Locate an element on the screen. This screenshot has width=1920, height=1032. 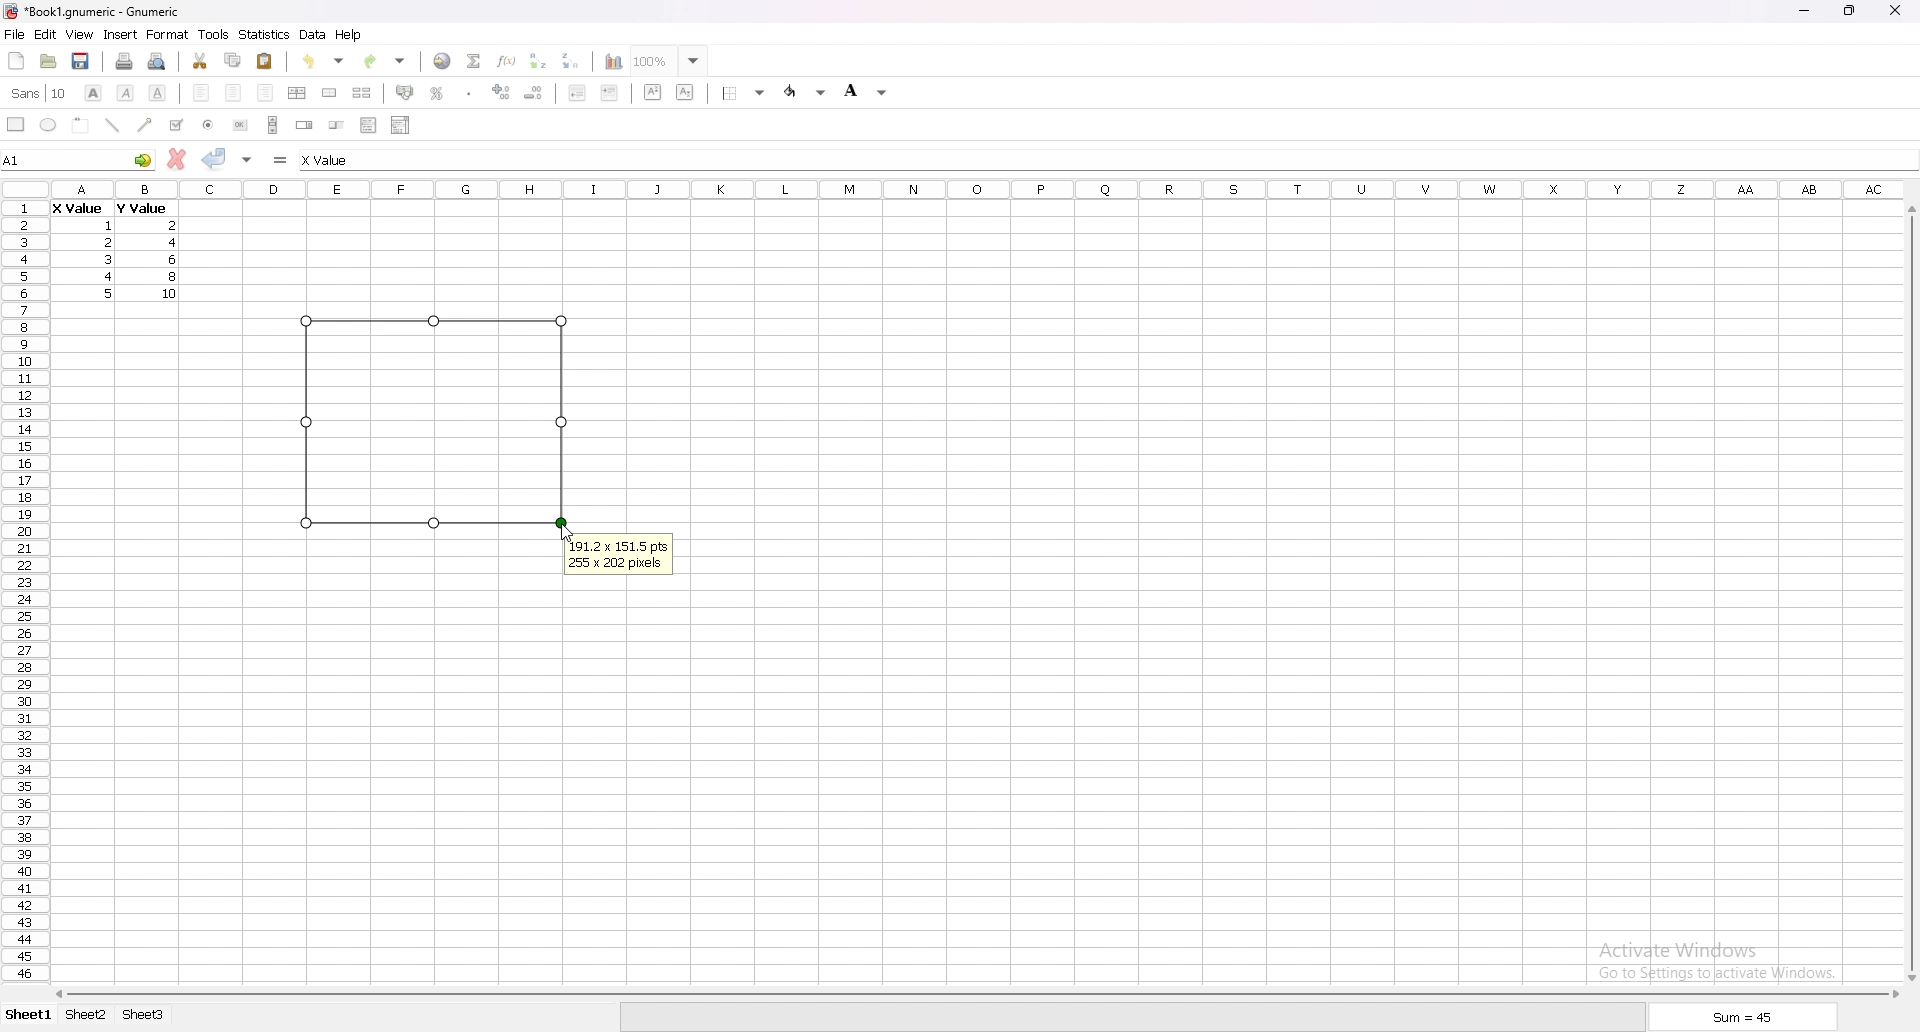
print is located at coordinates (124, 61).